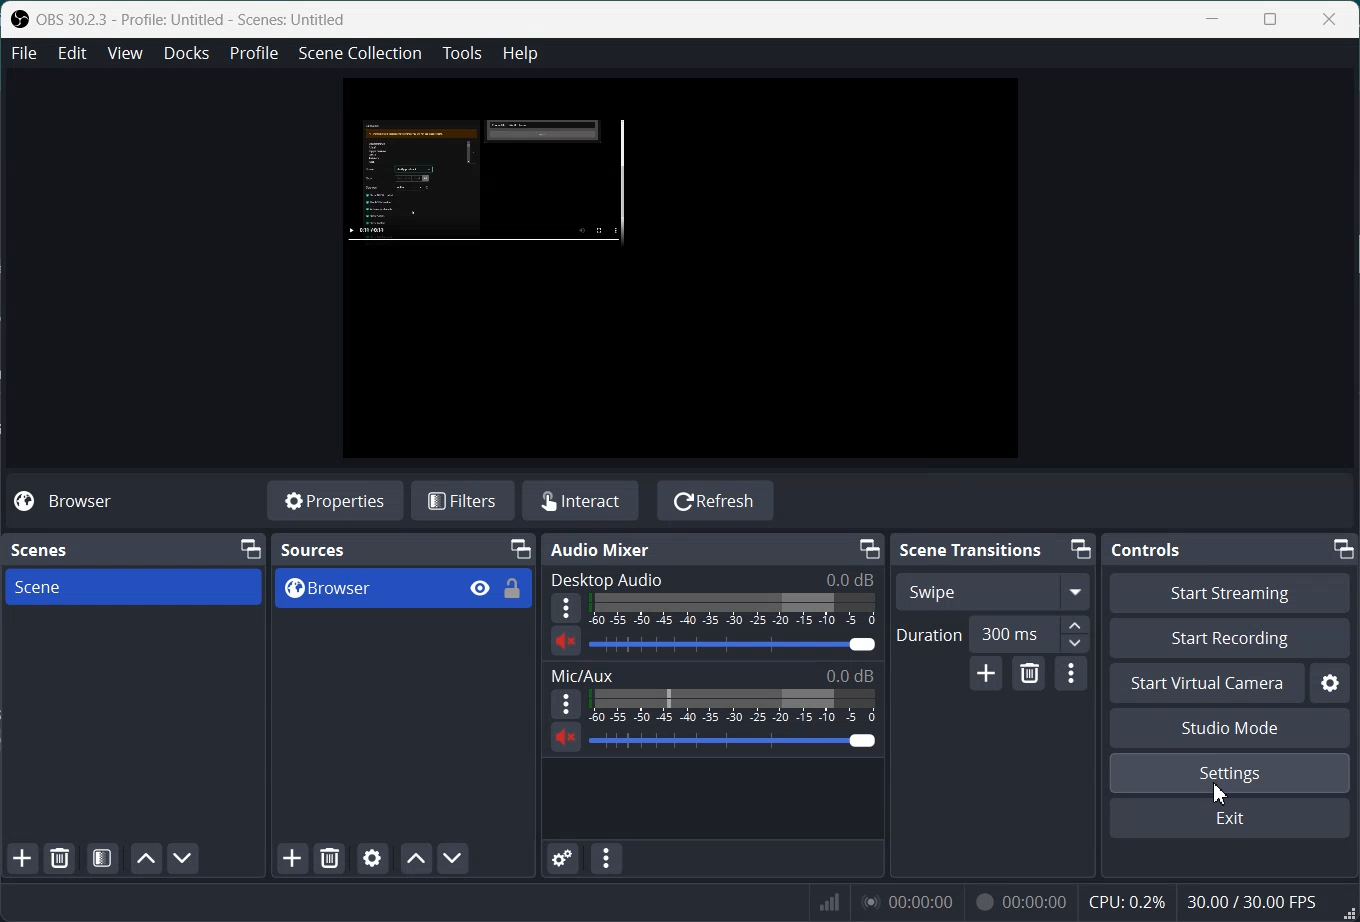 This screenshot has width=1360, height=922. I want to click on File, so click(23, 53).